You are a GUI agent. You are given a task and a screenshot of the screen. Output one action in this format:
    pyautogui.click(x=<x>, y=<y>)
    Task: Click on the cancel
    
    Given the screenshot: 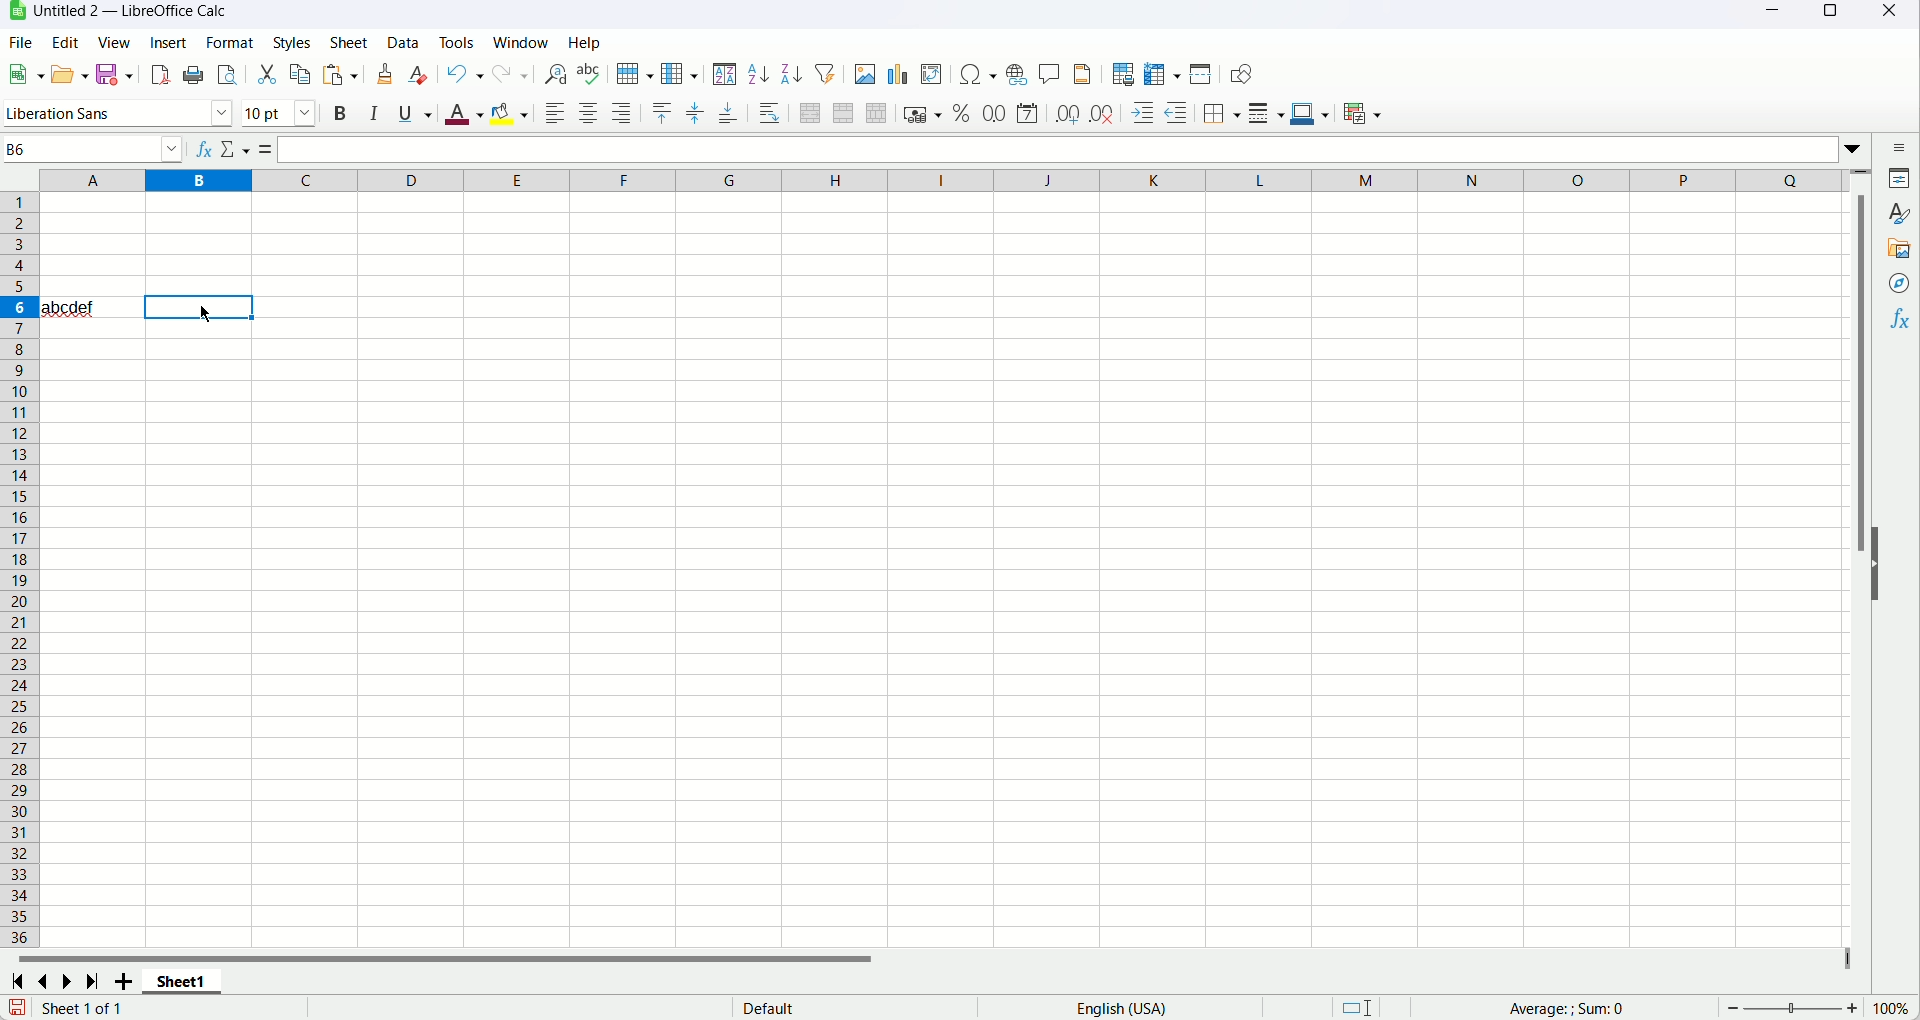 What is the action you would take?
    pyautogui.click(x=233, y=148)
    